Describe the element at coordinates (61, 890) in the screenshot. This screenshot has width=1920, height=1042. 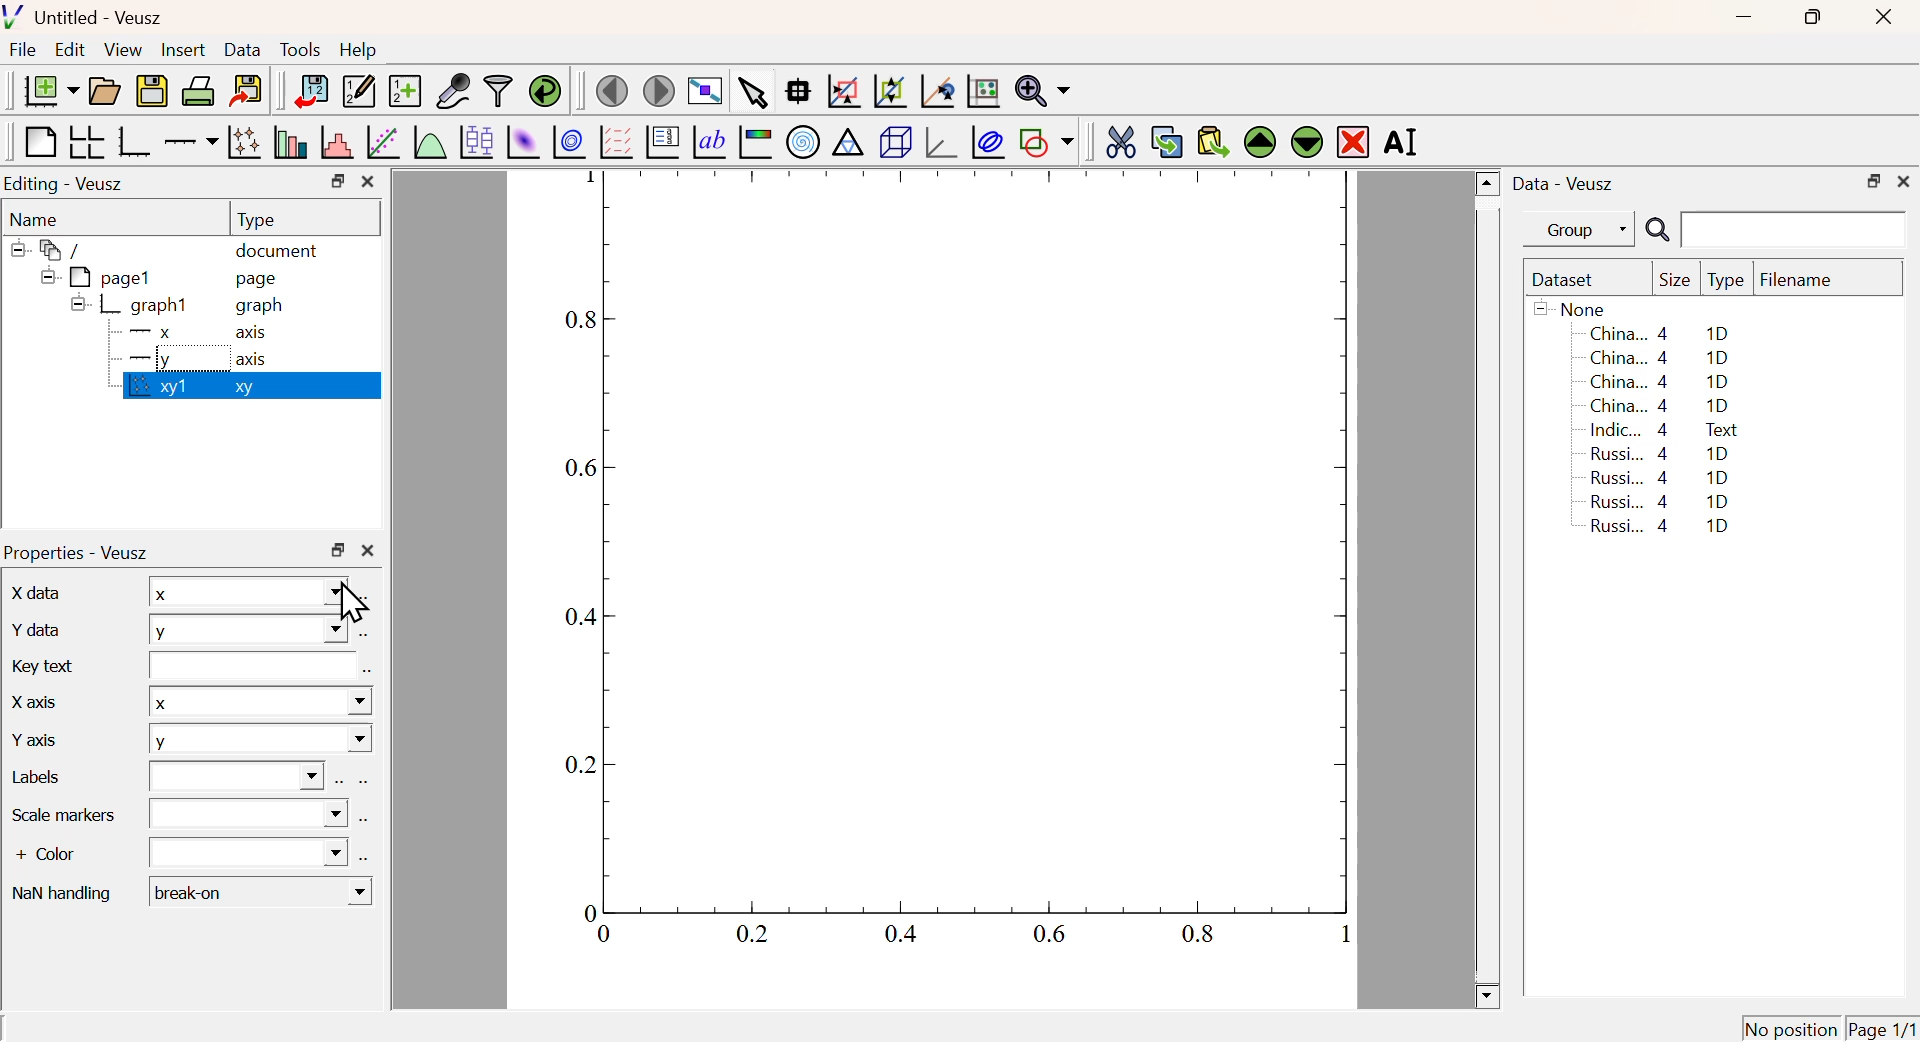
I see `Nan handling` at that location.